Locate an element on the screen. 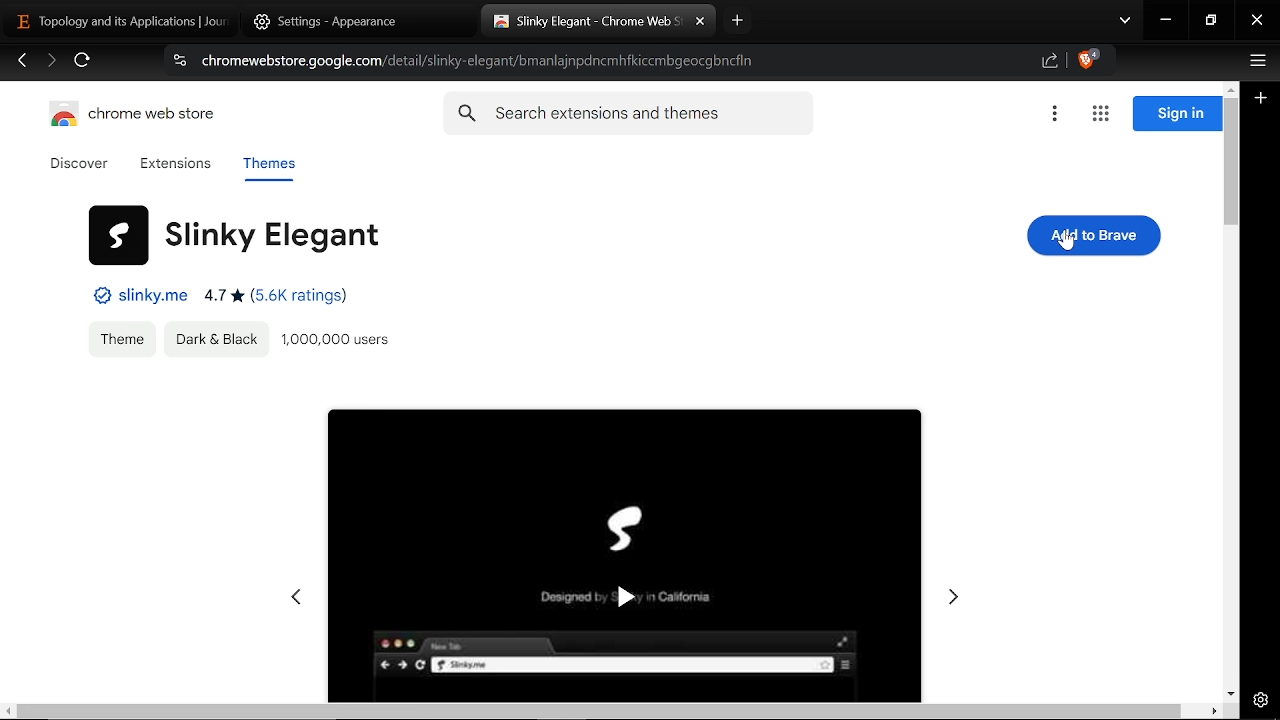 The image size is (1280, 720). Appearences is located at coordinates (216, 339).